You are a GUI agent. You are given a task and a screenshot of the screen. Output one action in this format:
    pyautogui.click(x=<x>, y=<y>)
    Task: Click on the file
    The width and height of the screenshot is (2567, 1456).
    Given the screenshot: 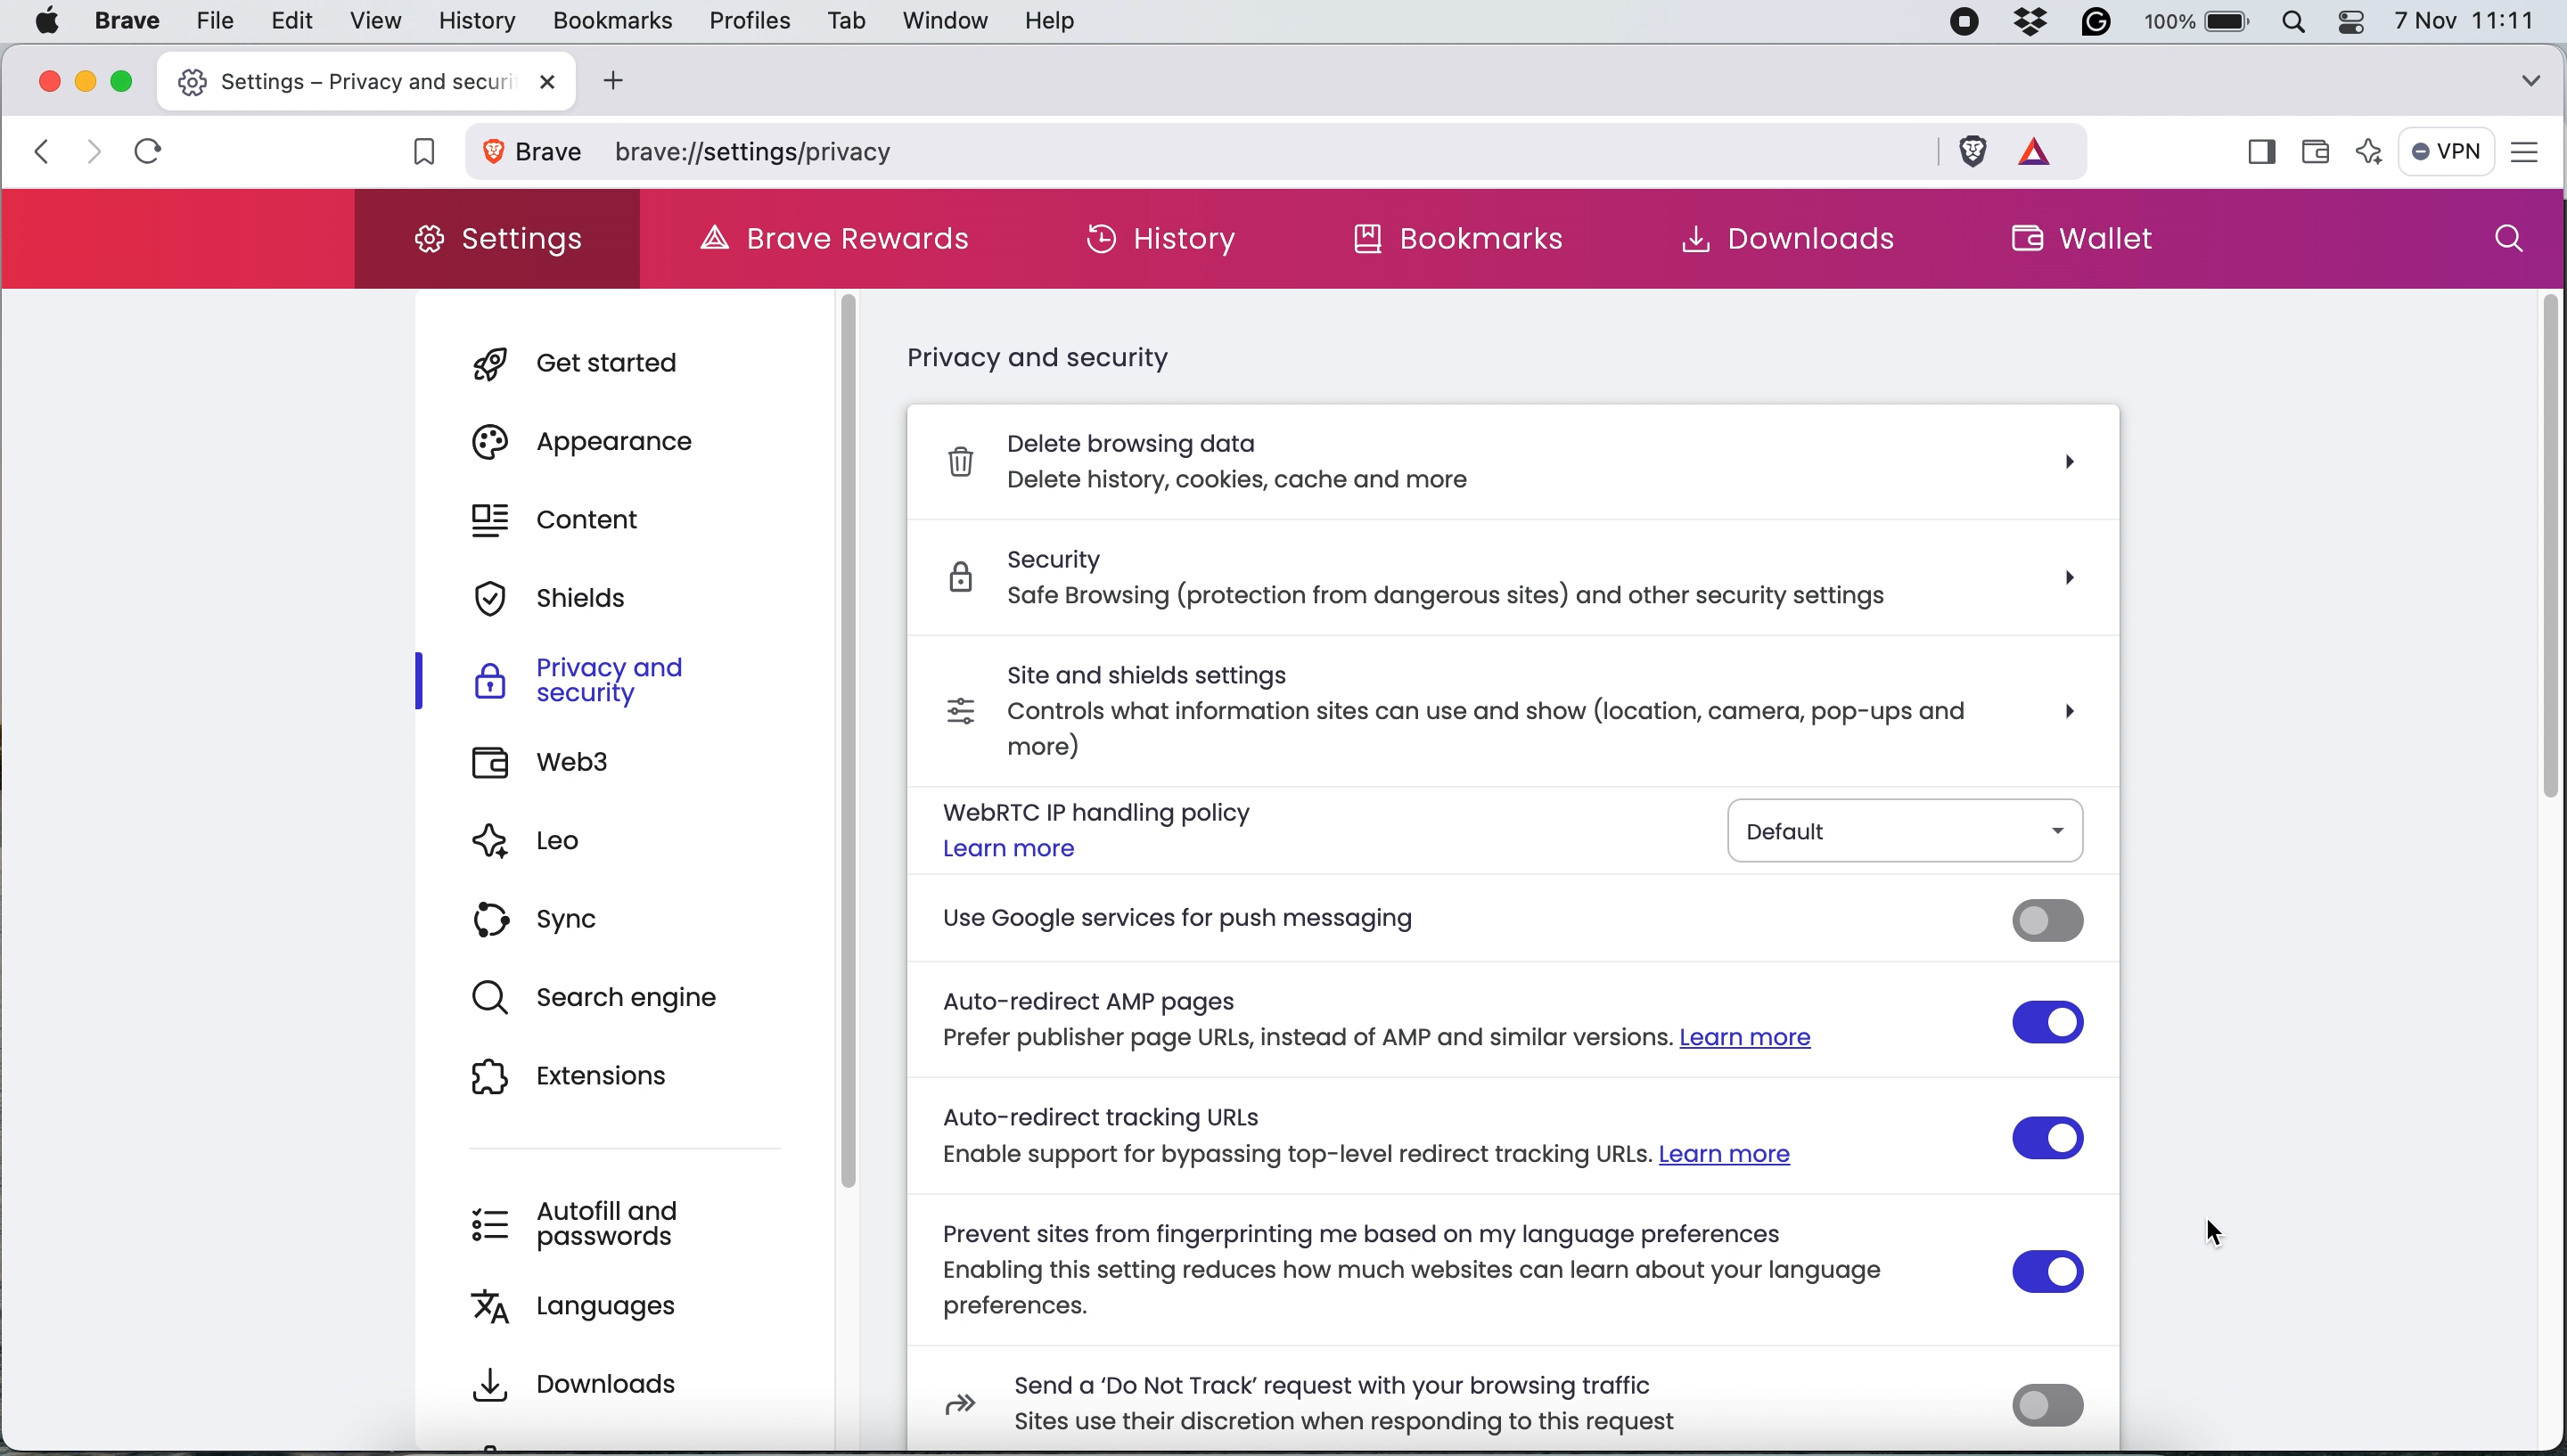 What is the action you would take?
    pyautogui.click(x=210, y=21)
    